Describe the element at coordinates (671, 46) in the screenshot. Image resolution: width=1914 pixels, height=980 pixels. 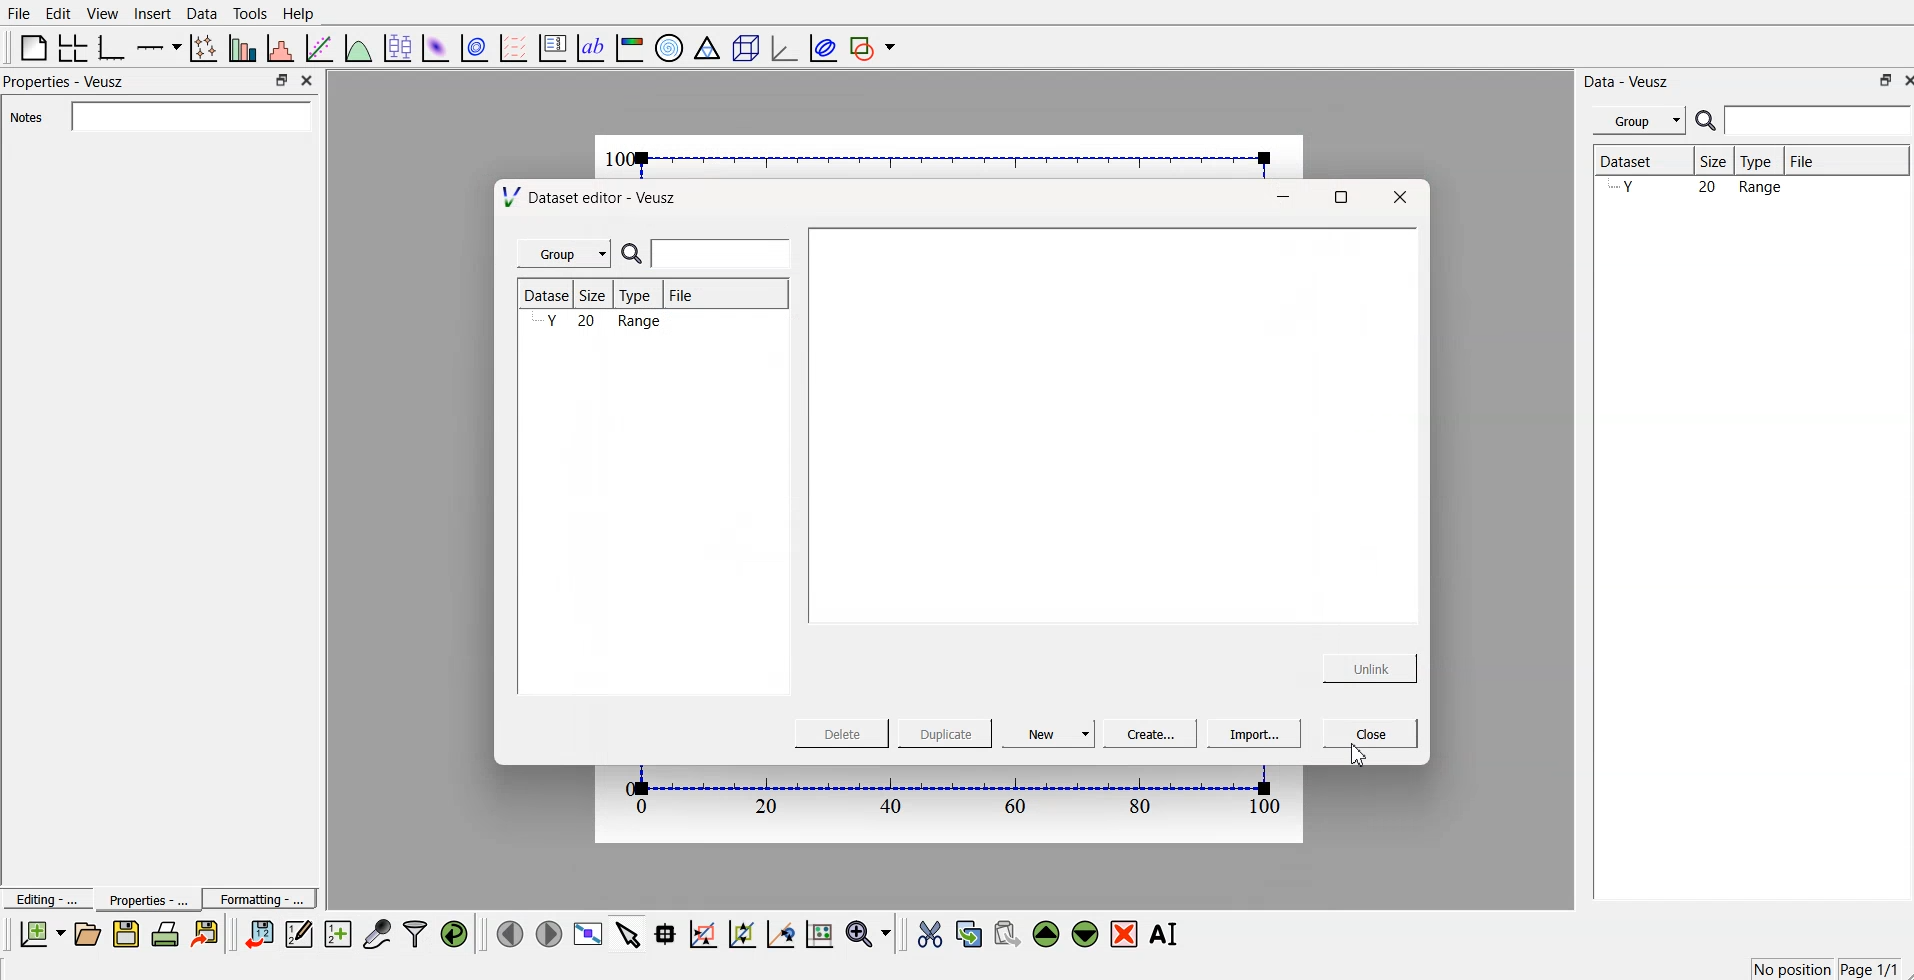
I see `polar graph` at that location.